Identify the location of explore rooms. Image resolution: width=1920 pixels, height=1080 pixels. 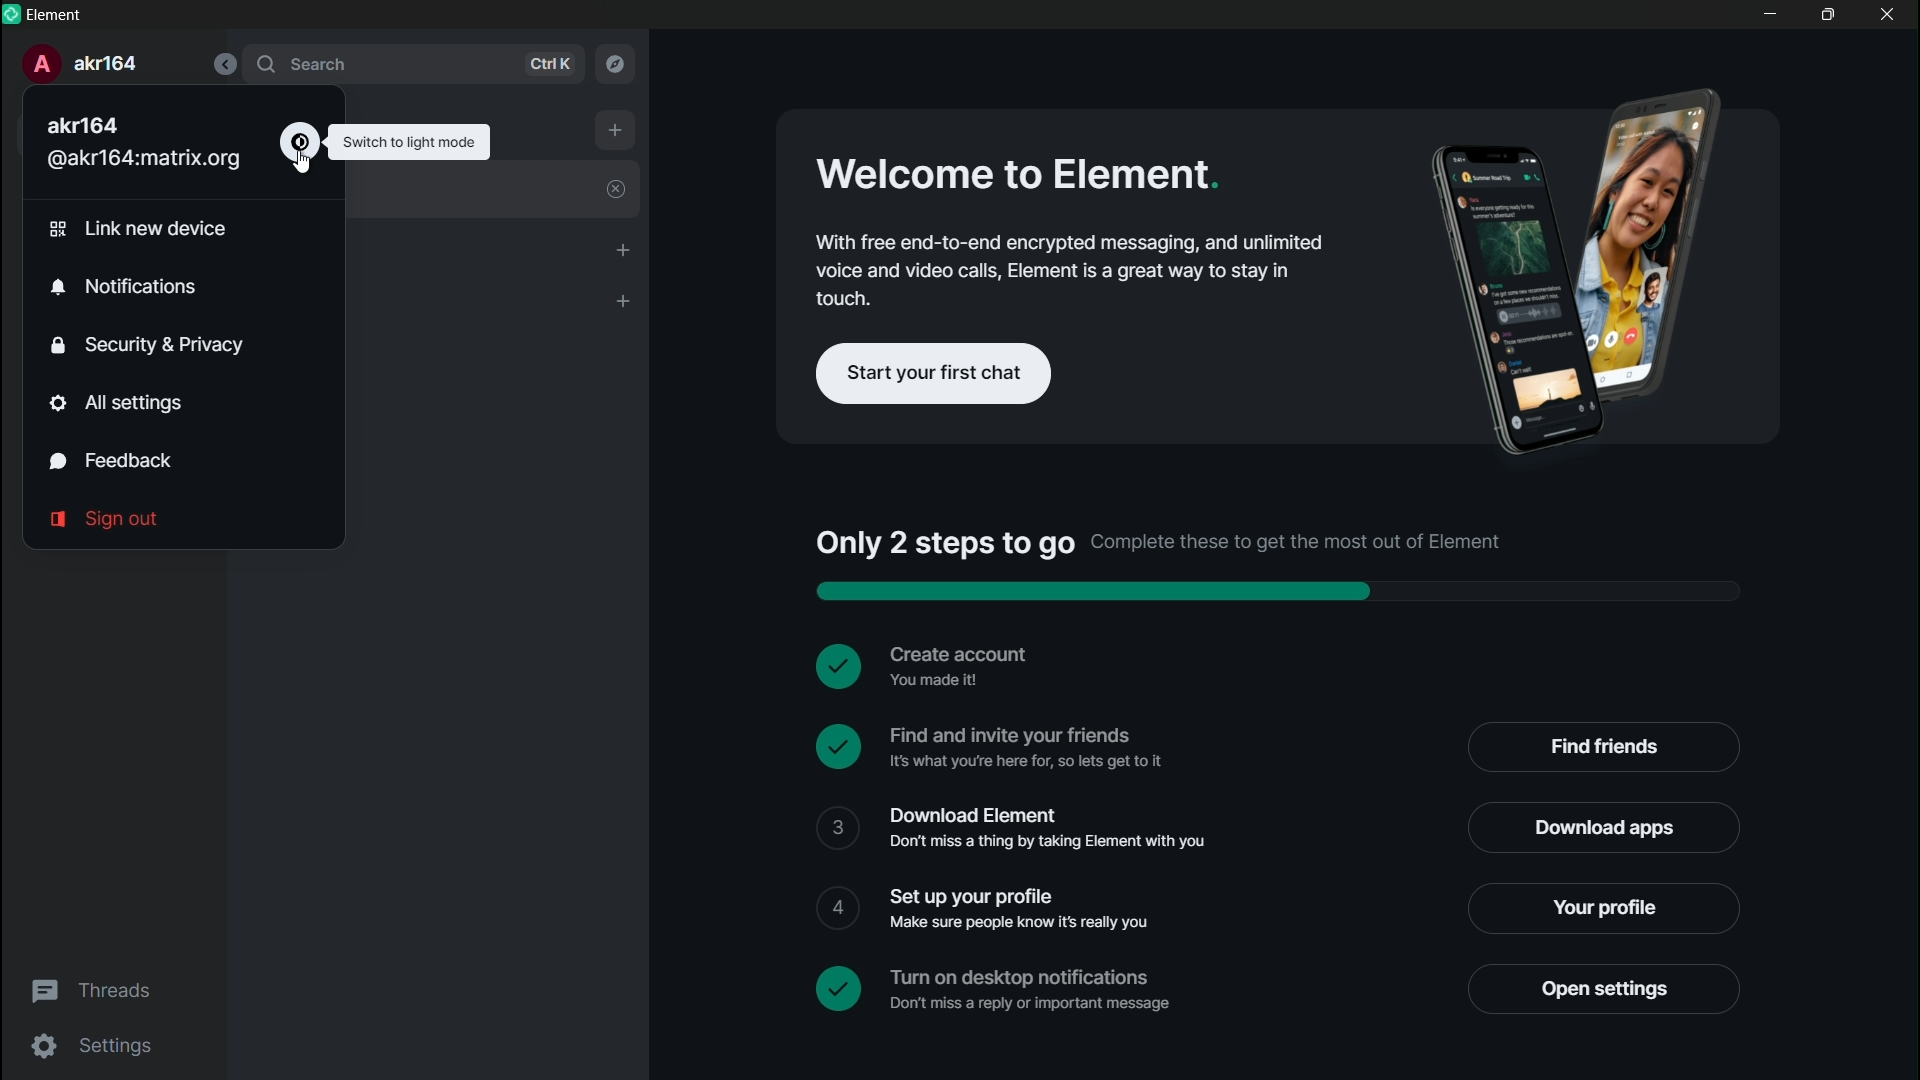
(616, 63).